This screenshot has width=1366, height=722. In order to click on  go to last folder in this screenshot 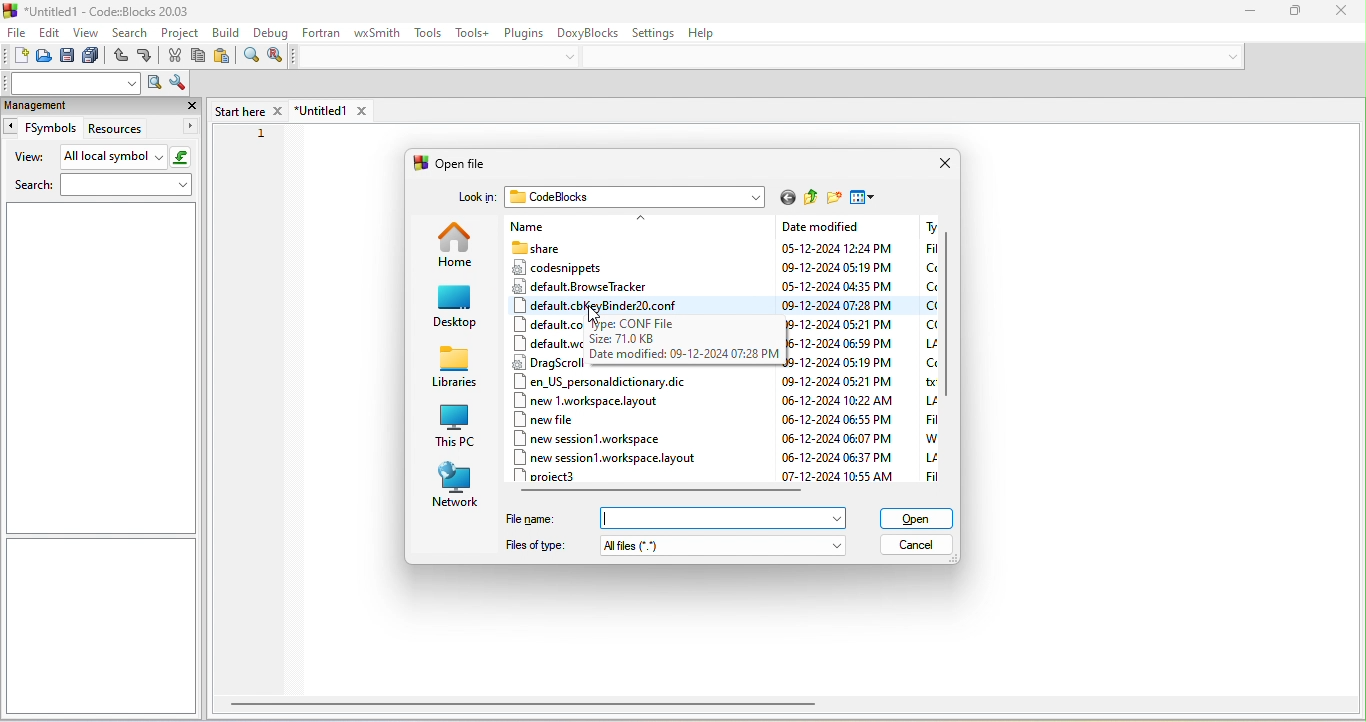, I will do `click(788, 198)`.